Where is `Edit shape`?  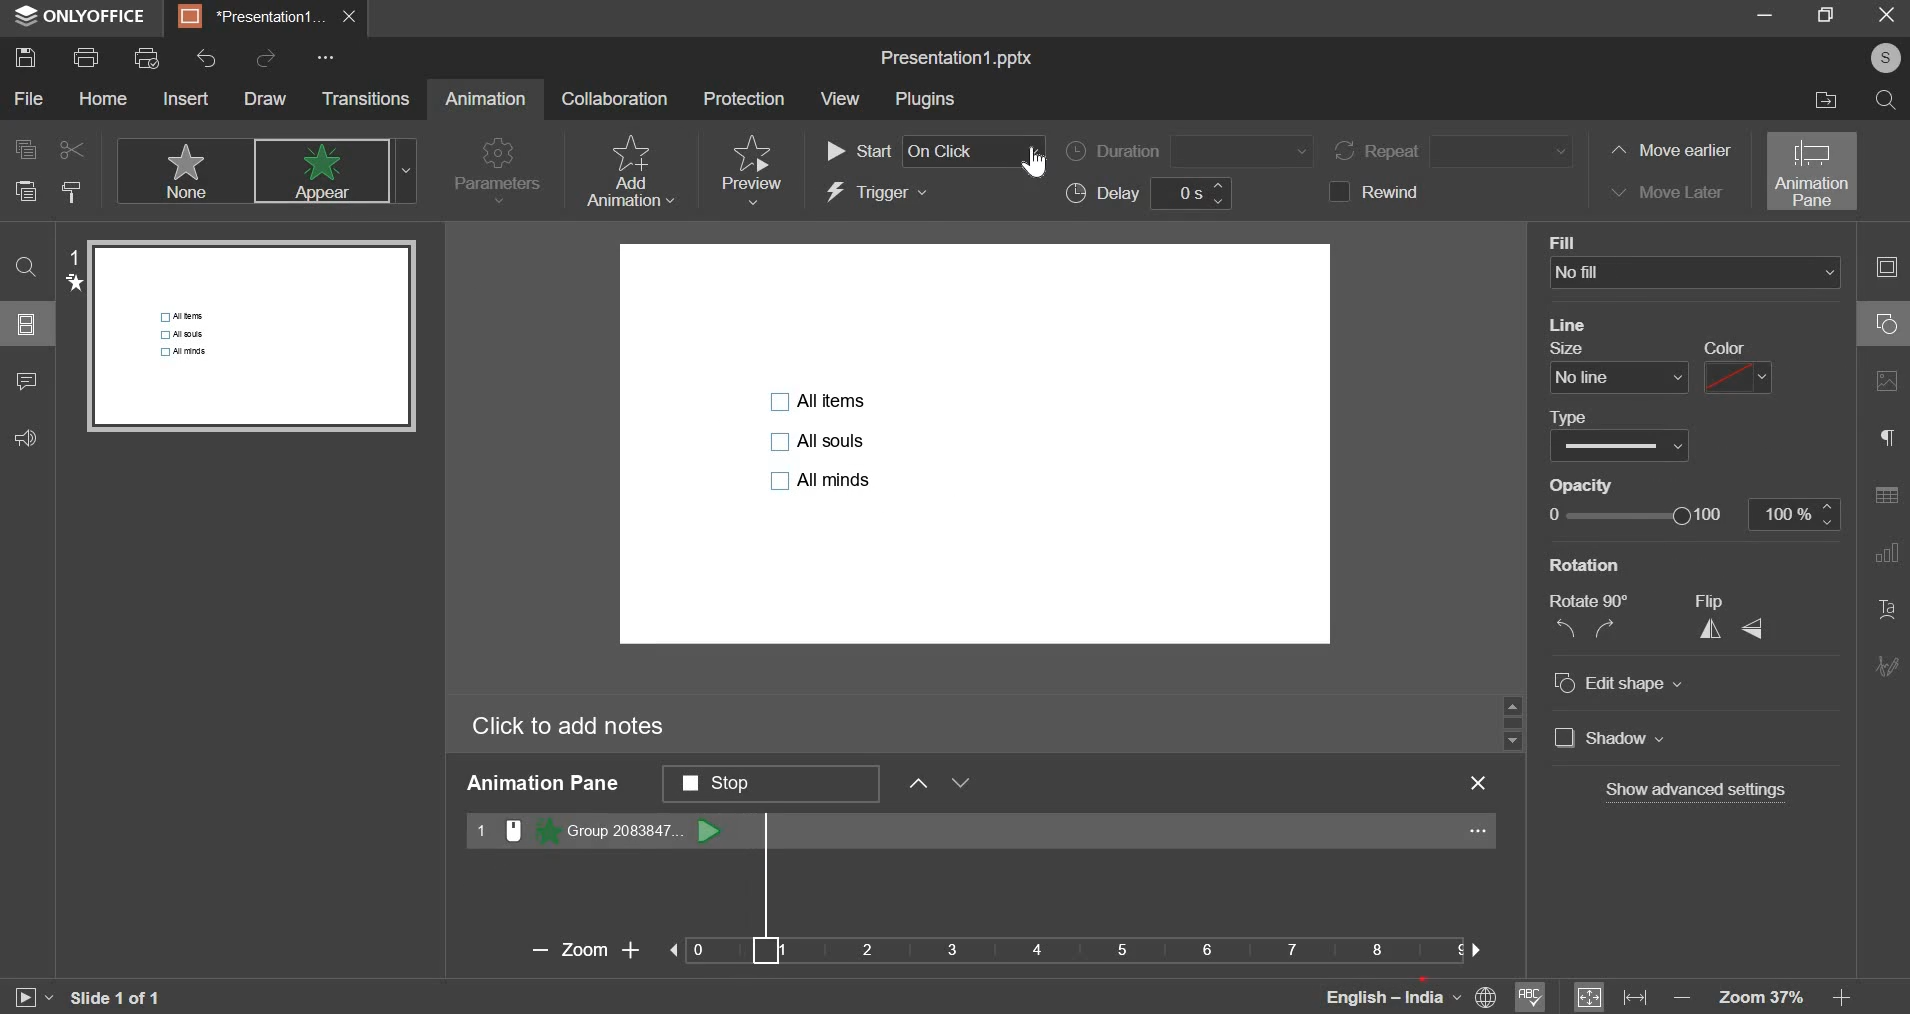 Edit shape is located at coordinates (1630, 683).